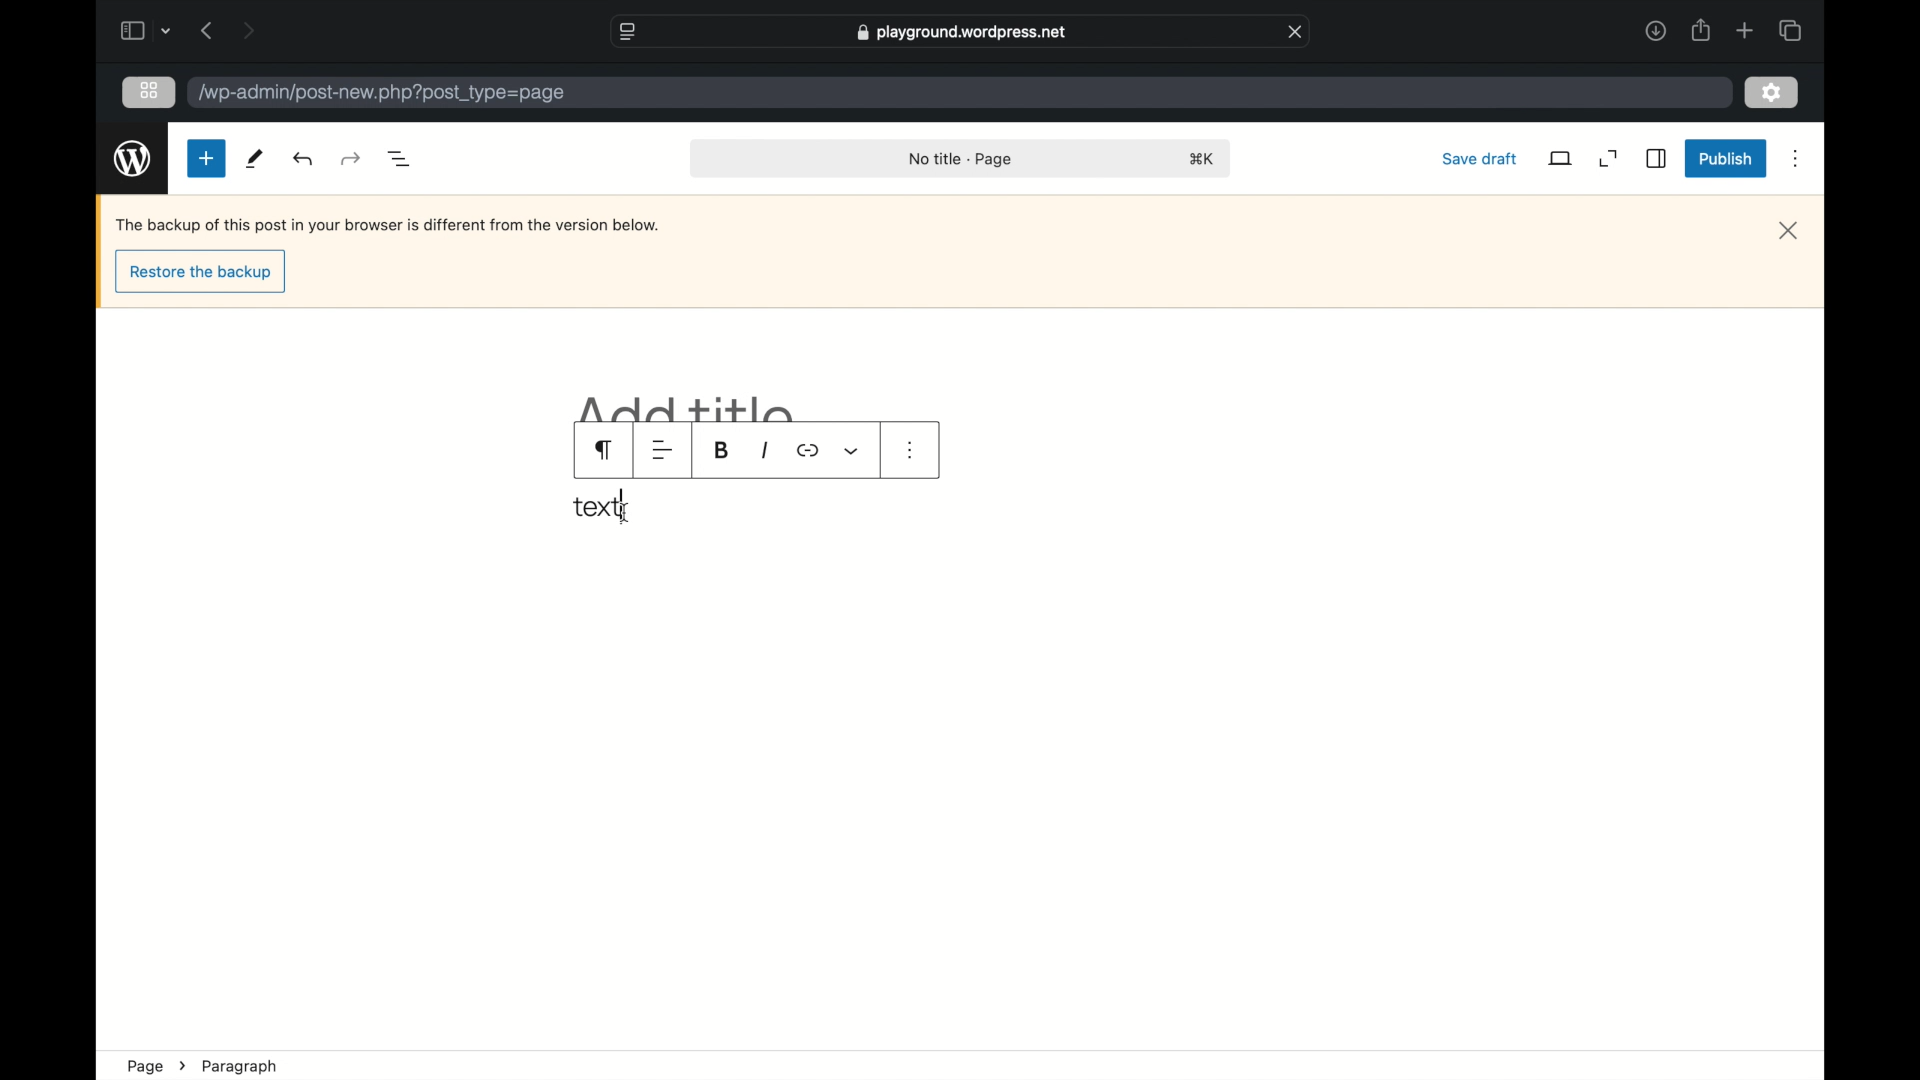 The width and height of the screenshot is (1920, 1080). Describe the element at coordinates (1792, 30) in the screenshot. I see `show tab overview` at that location.